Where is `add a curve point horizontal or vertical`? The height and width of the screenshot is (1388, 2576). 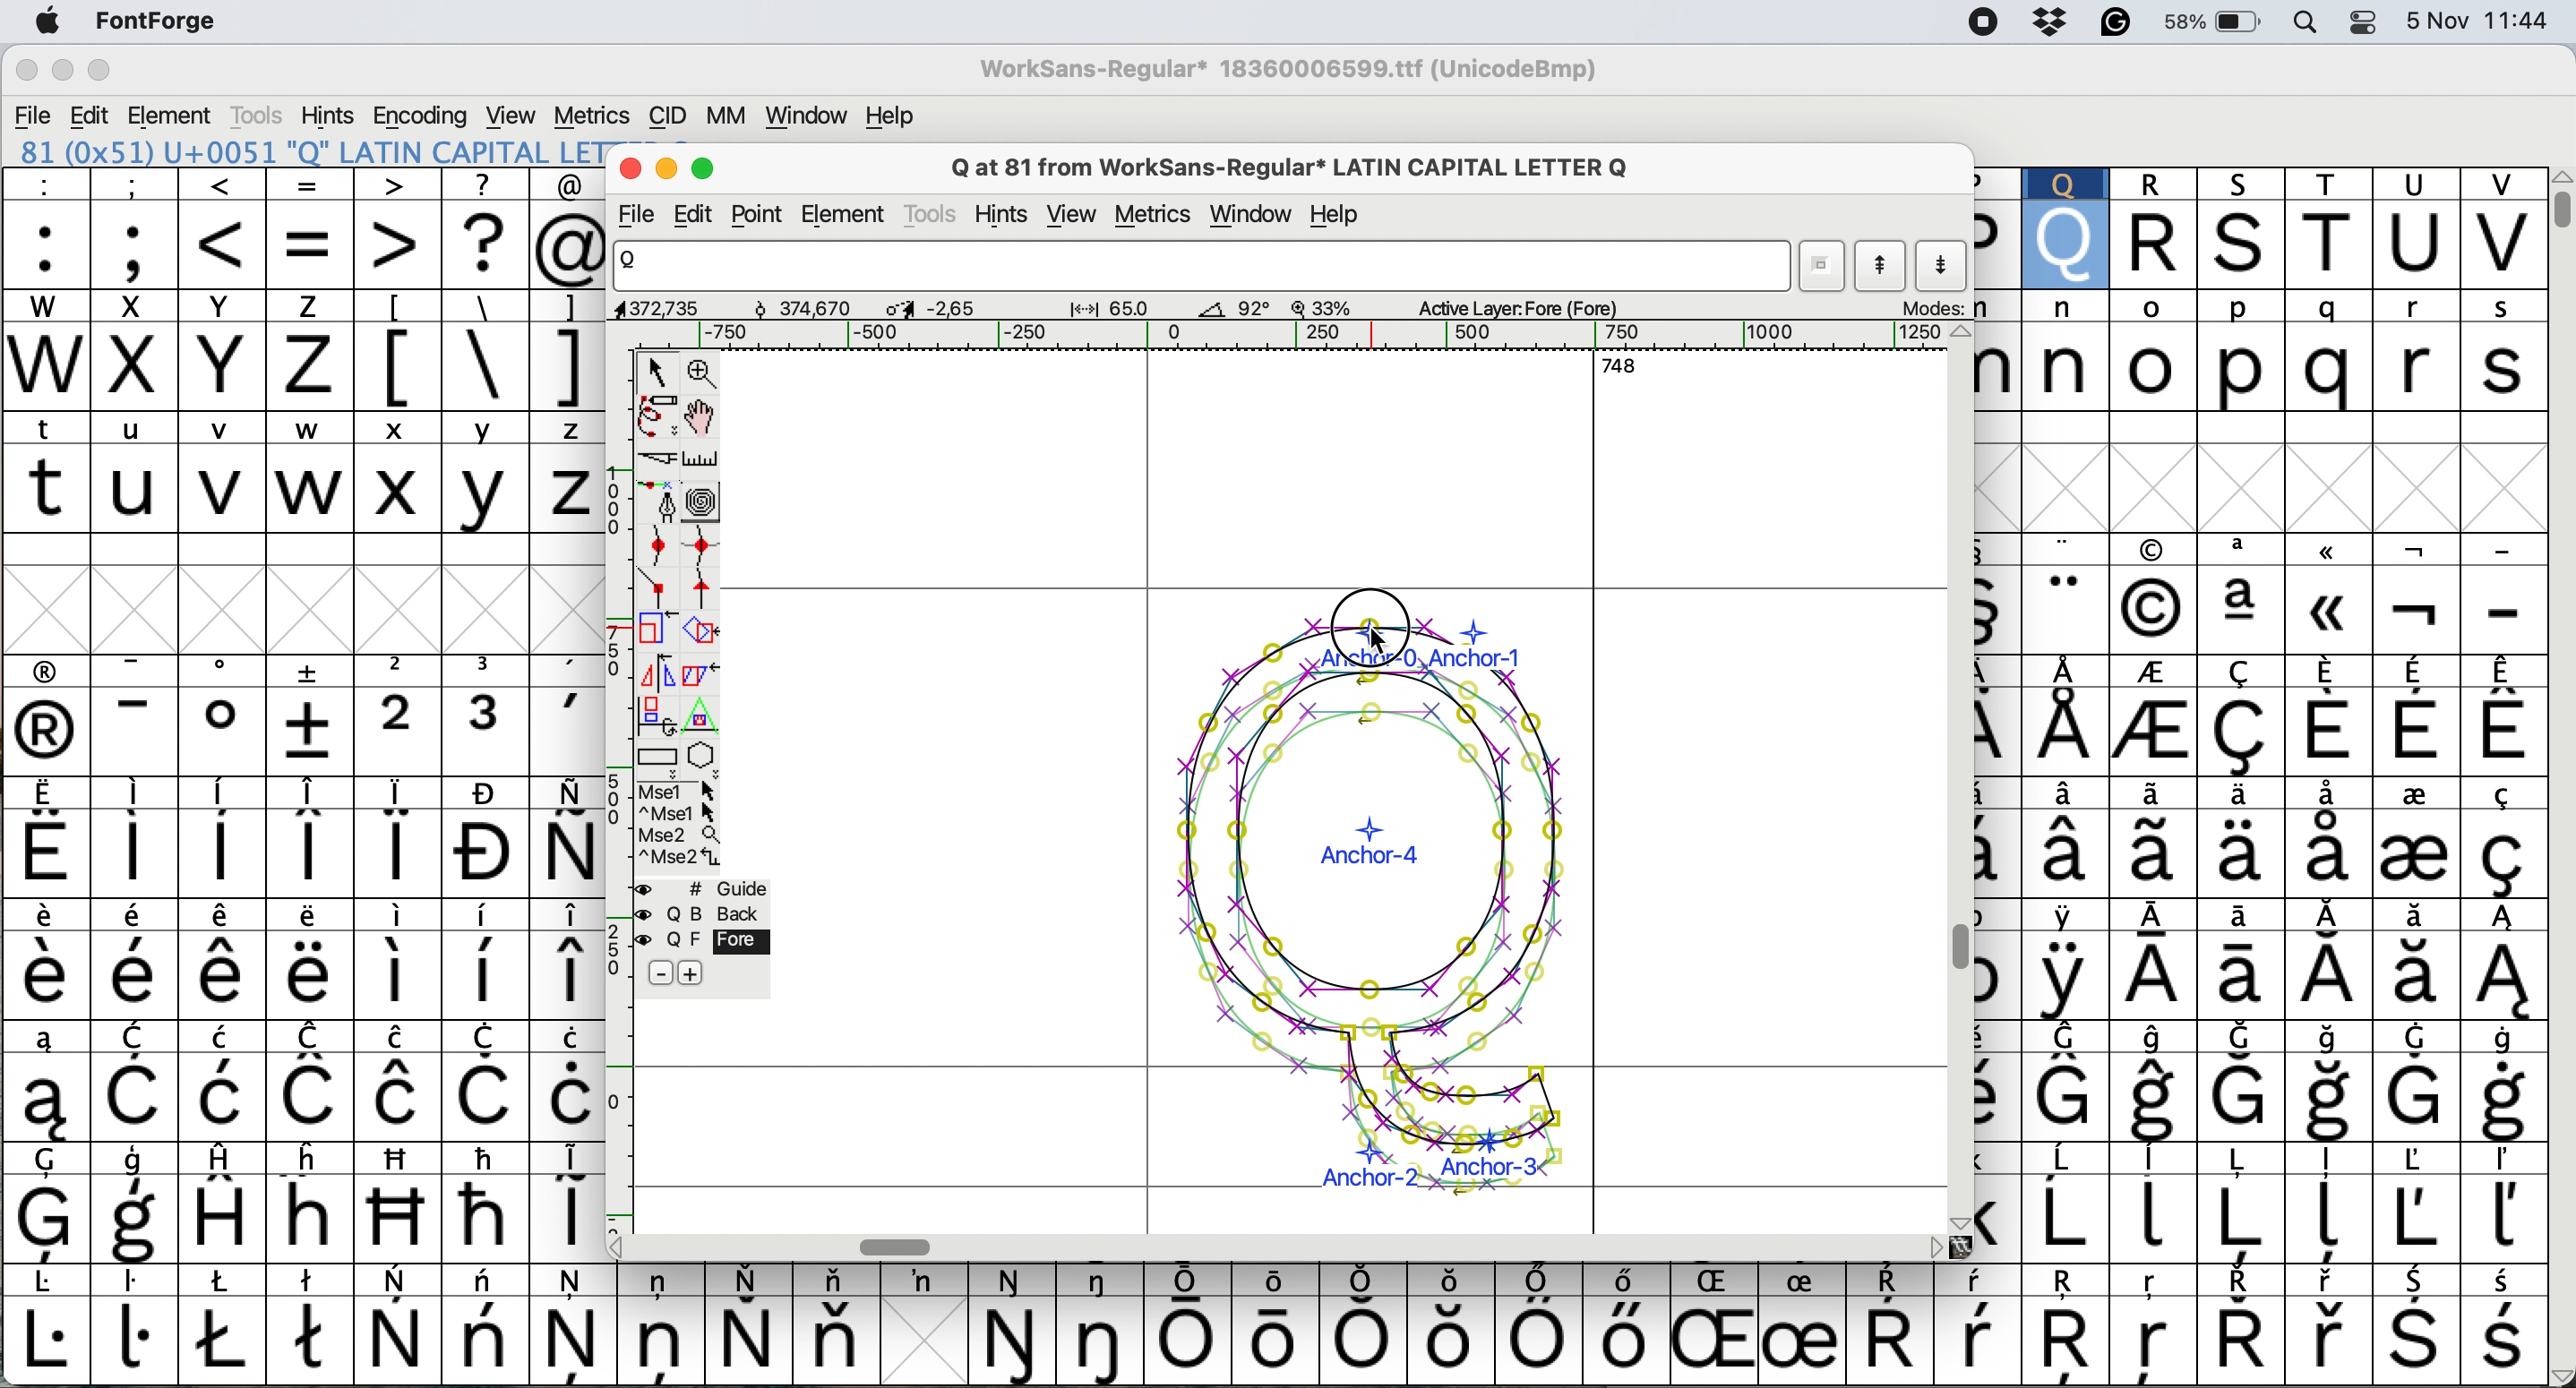 add a curve point horizontal or vertical is located at coordinates (701, 549).